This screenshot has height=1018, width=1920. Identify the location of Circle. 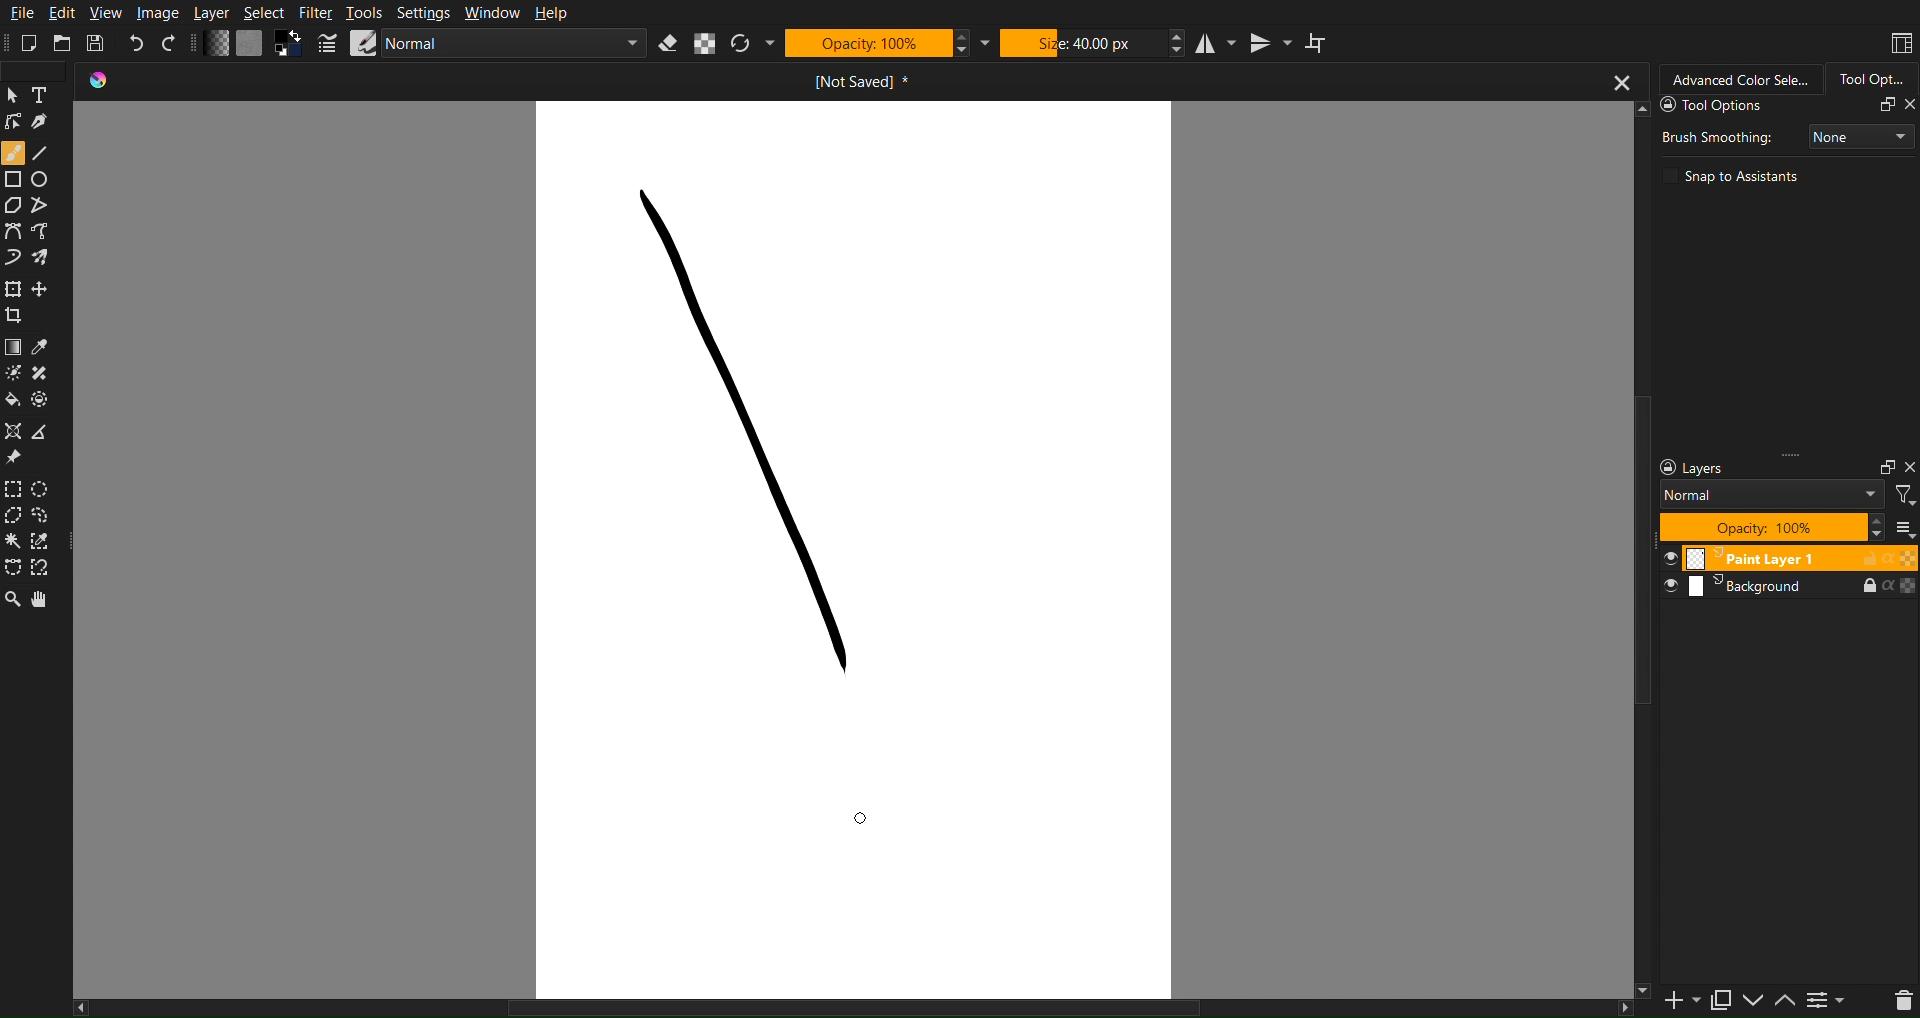
(45, 180).